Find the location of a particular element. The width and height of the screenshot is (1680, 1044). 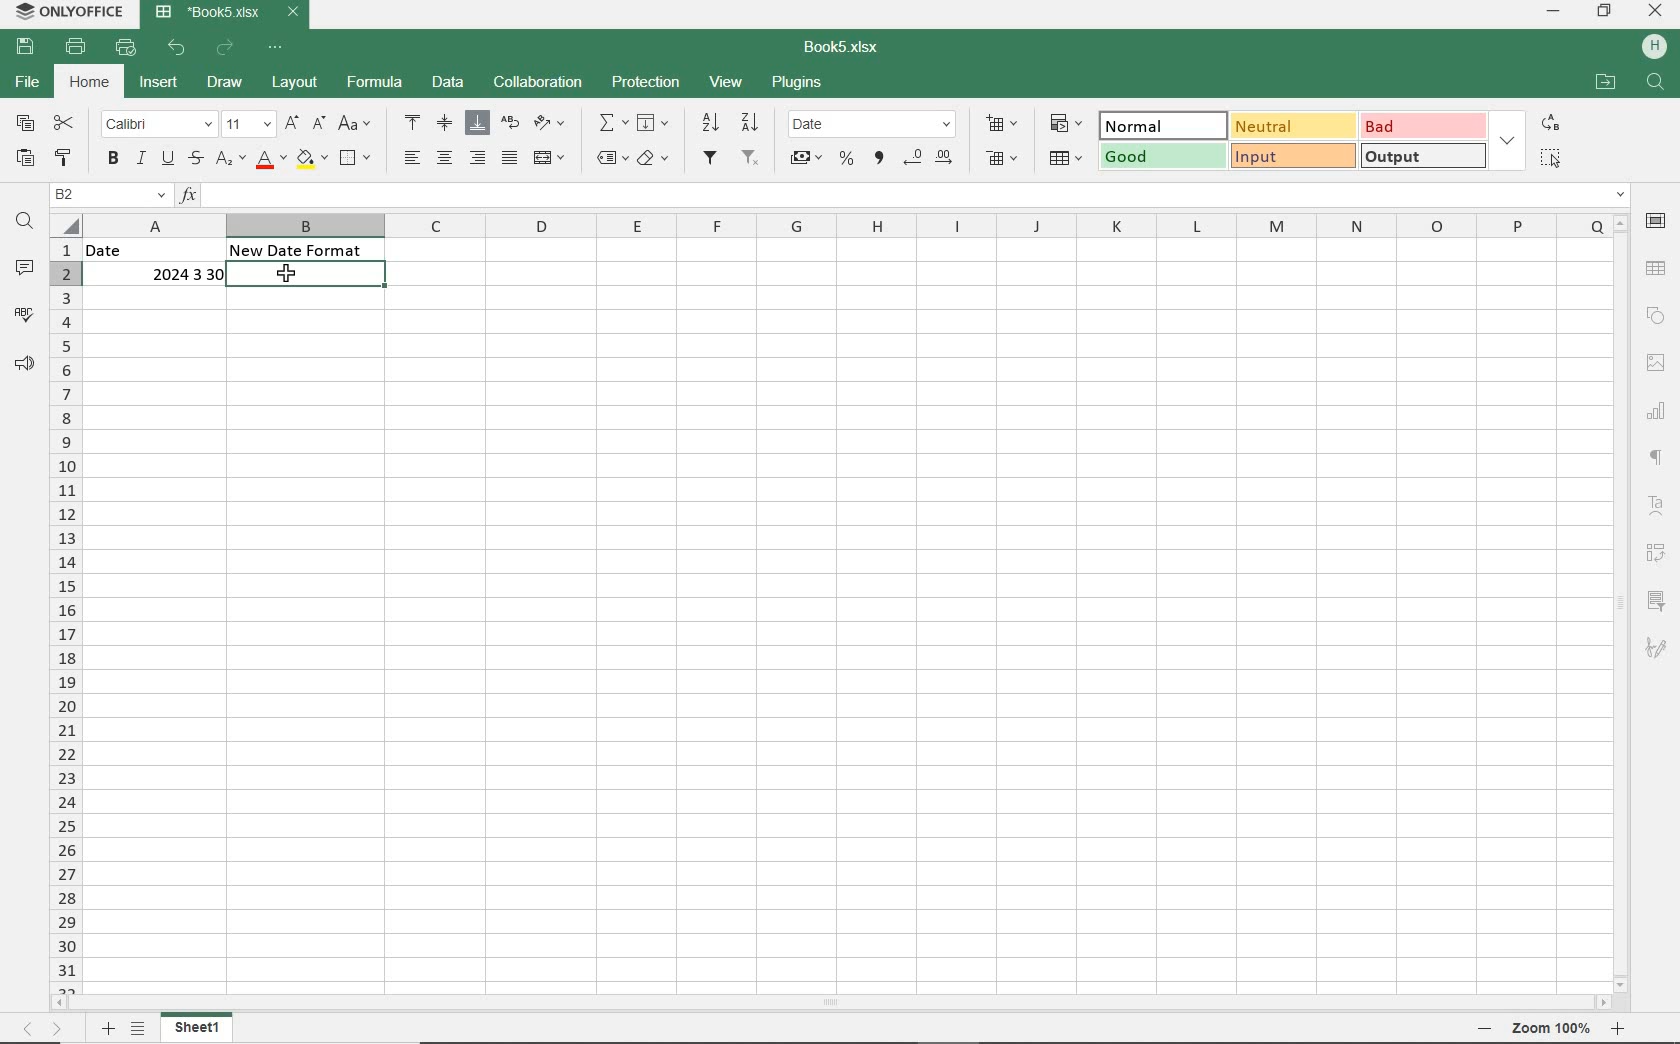

PROTECTION is located at coordinates (647, 82).